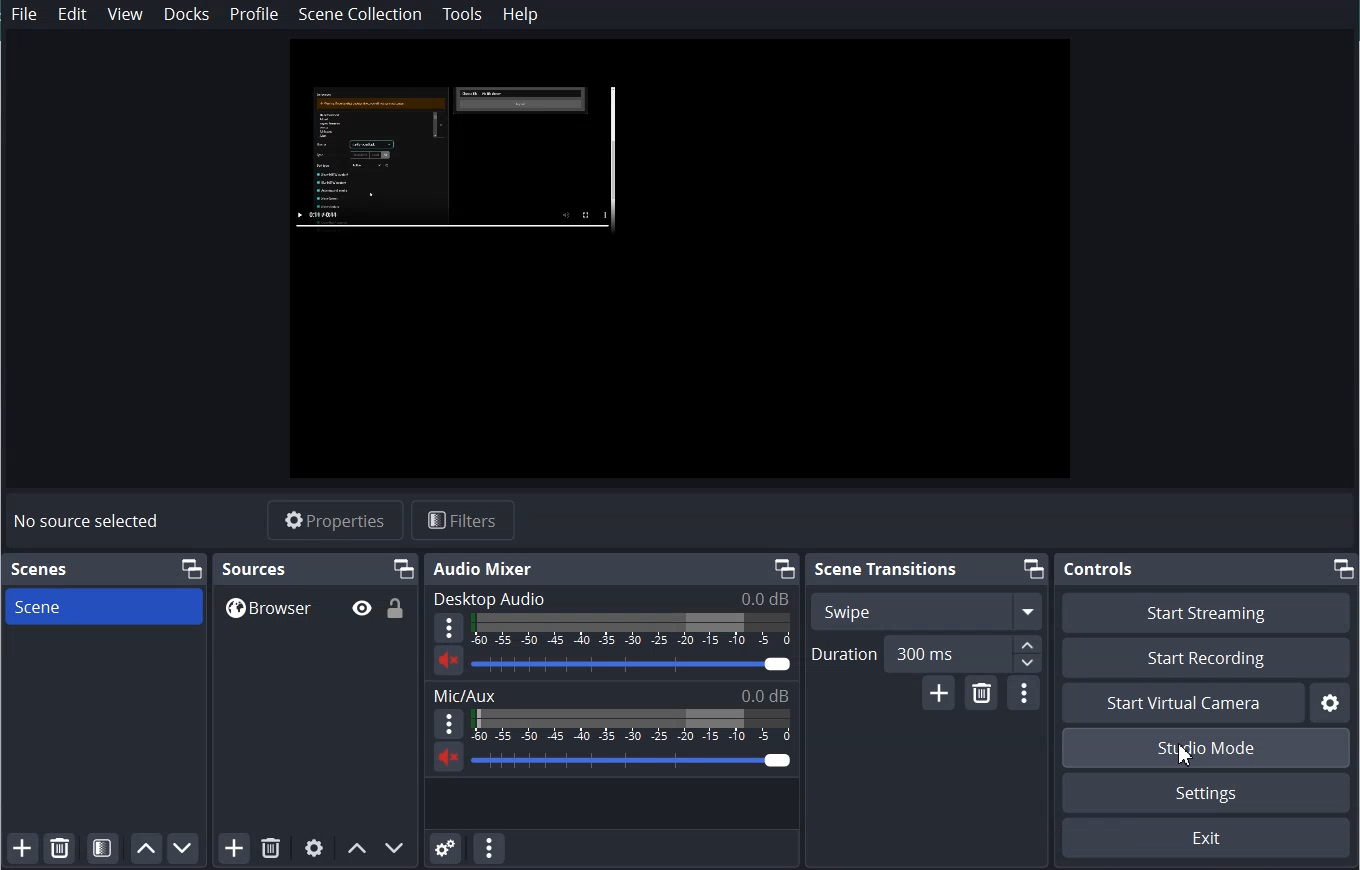 This screenshot has width=1360, height=870. What do you see at coordinates (356, 848) in the screenshot?
I see `Move Source Up` at bounding box center [356, 848].